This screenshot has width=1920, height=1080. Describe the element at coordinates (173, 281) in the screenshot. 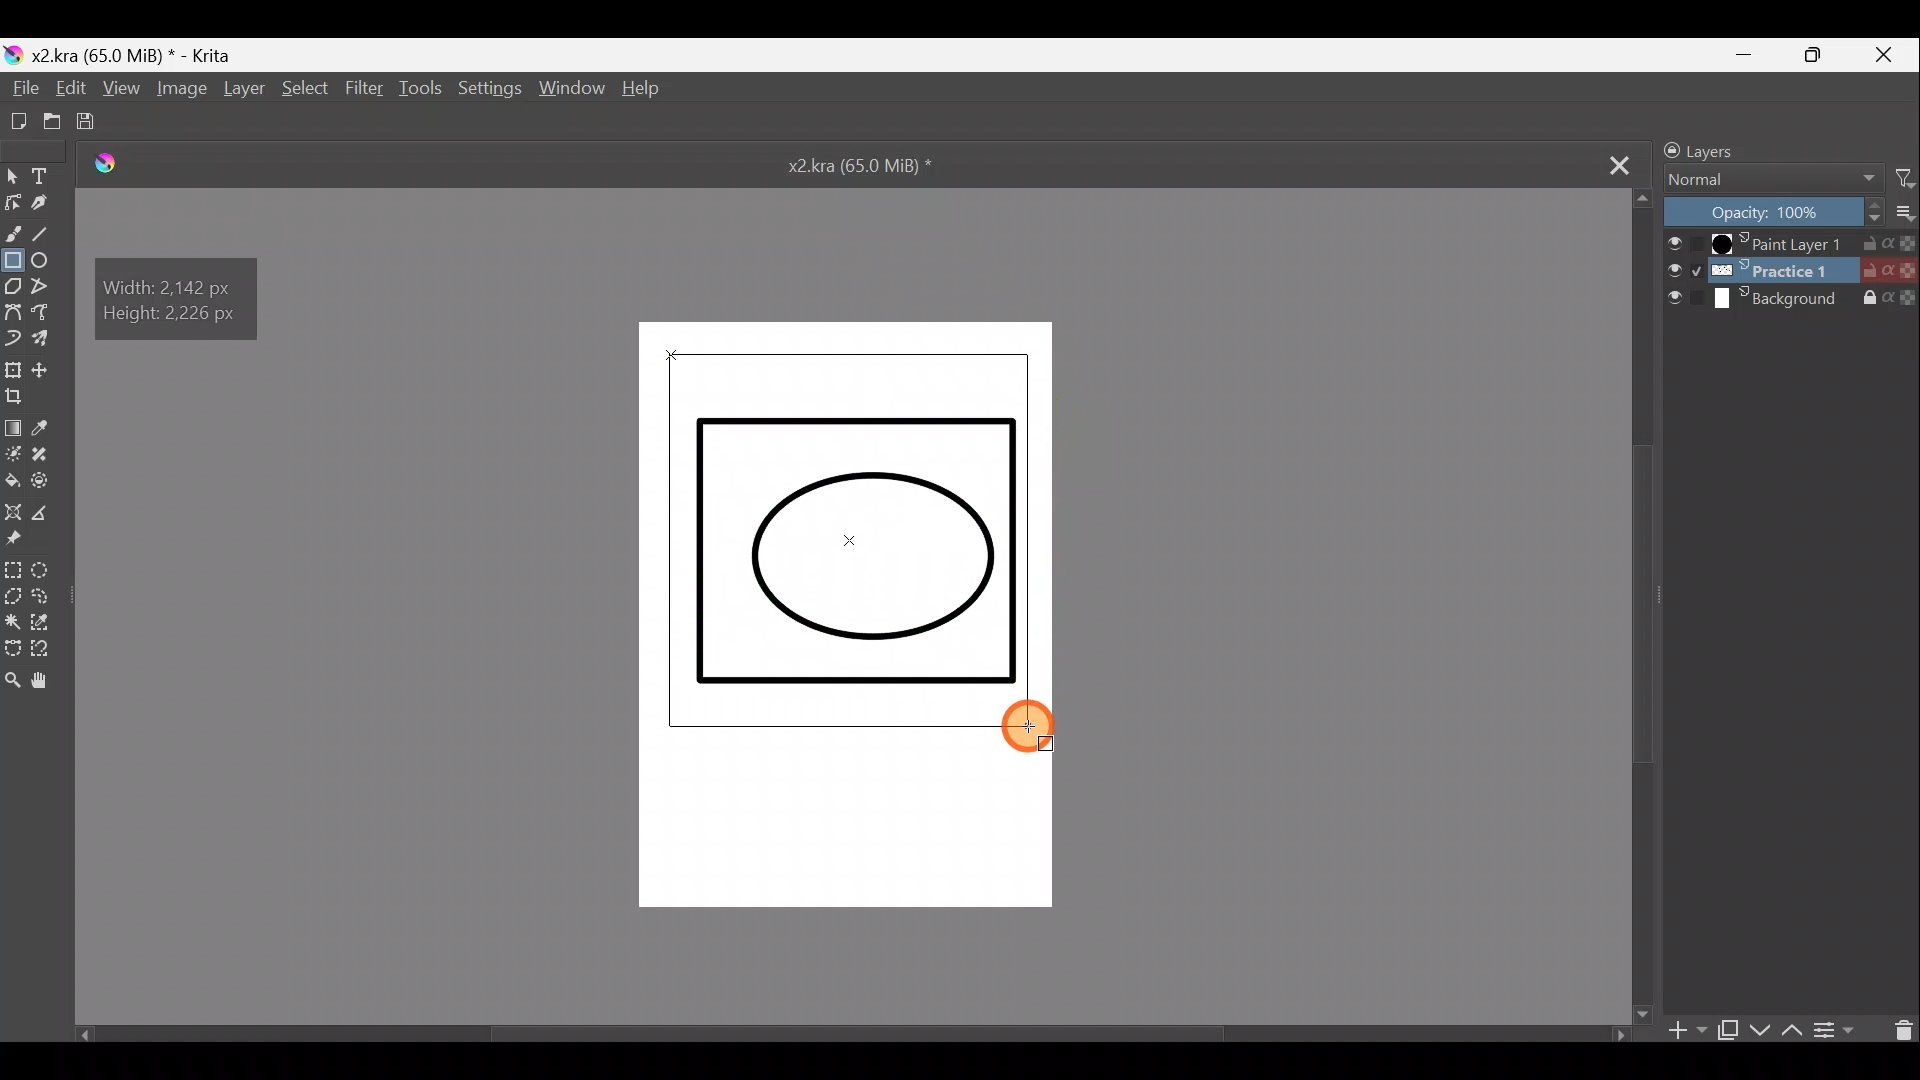

I see `Width: 2,142 px` at that location.